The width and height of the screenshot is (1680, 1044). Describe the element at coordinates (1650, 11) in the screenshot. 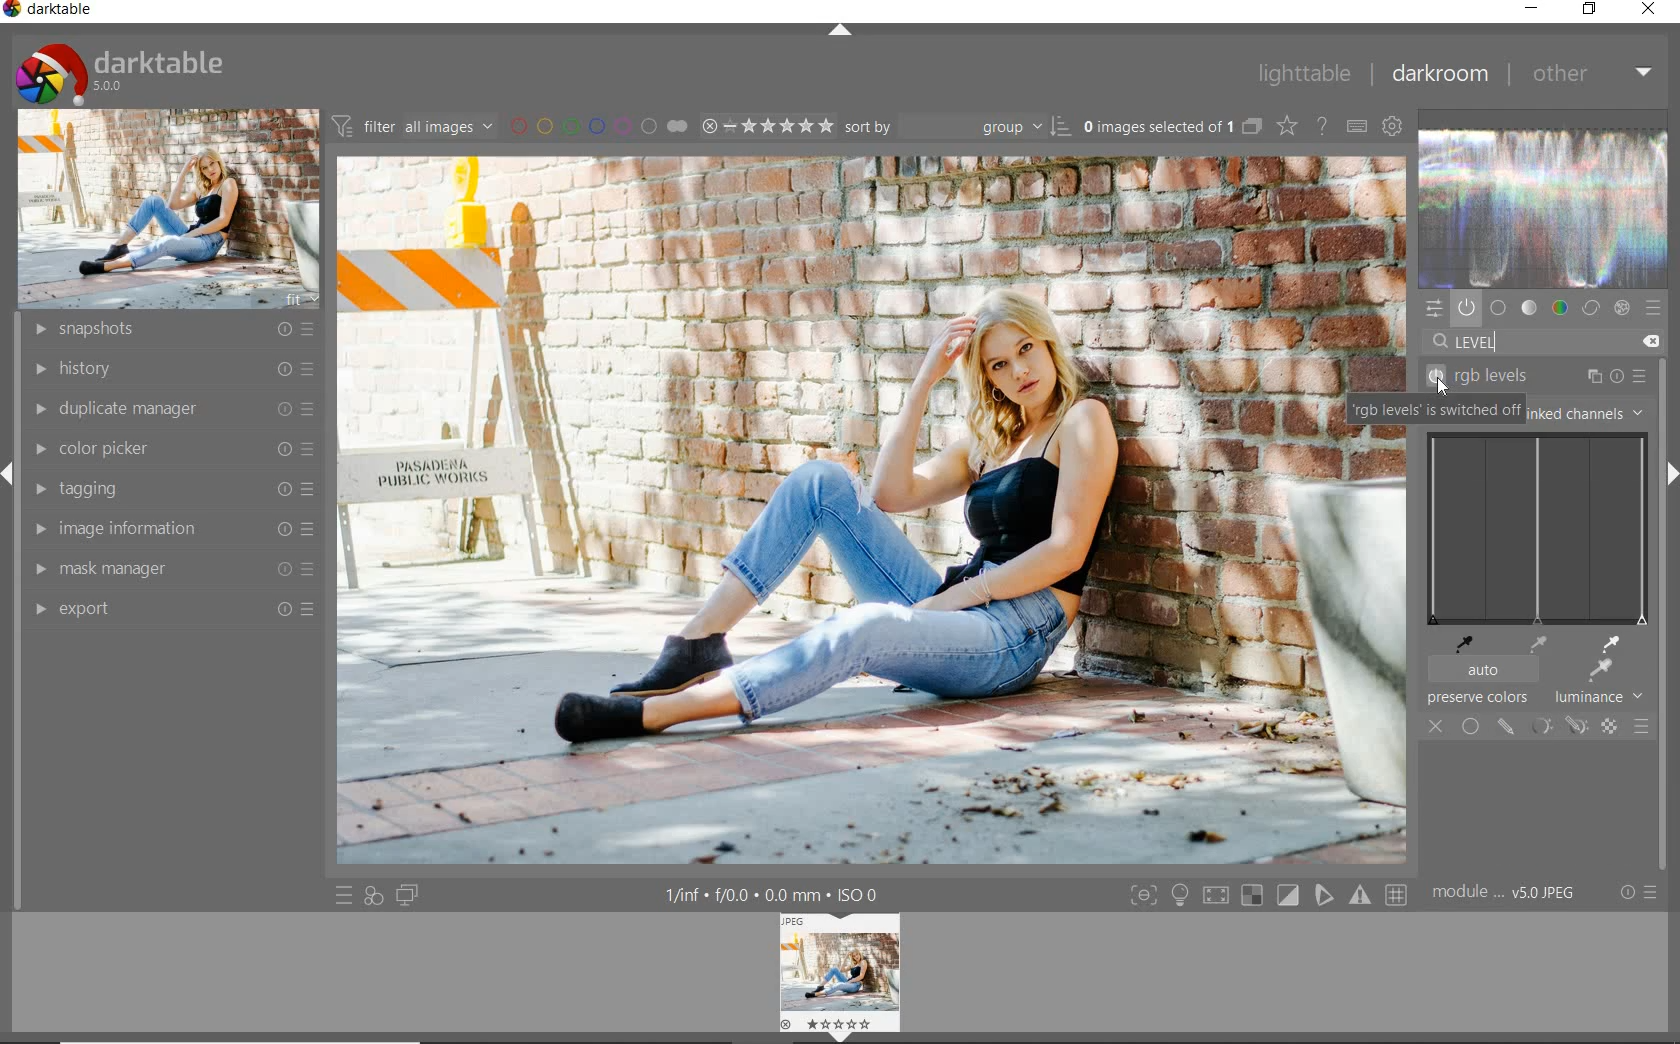

I see `close` at that location.